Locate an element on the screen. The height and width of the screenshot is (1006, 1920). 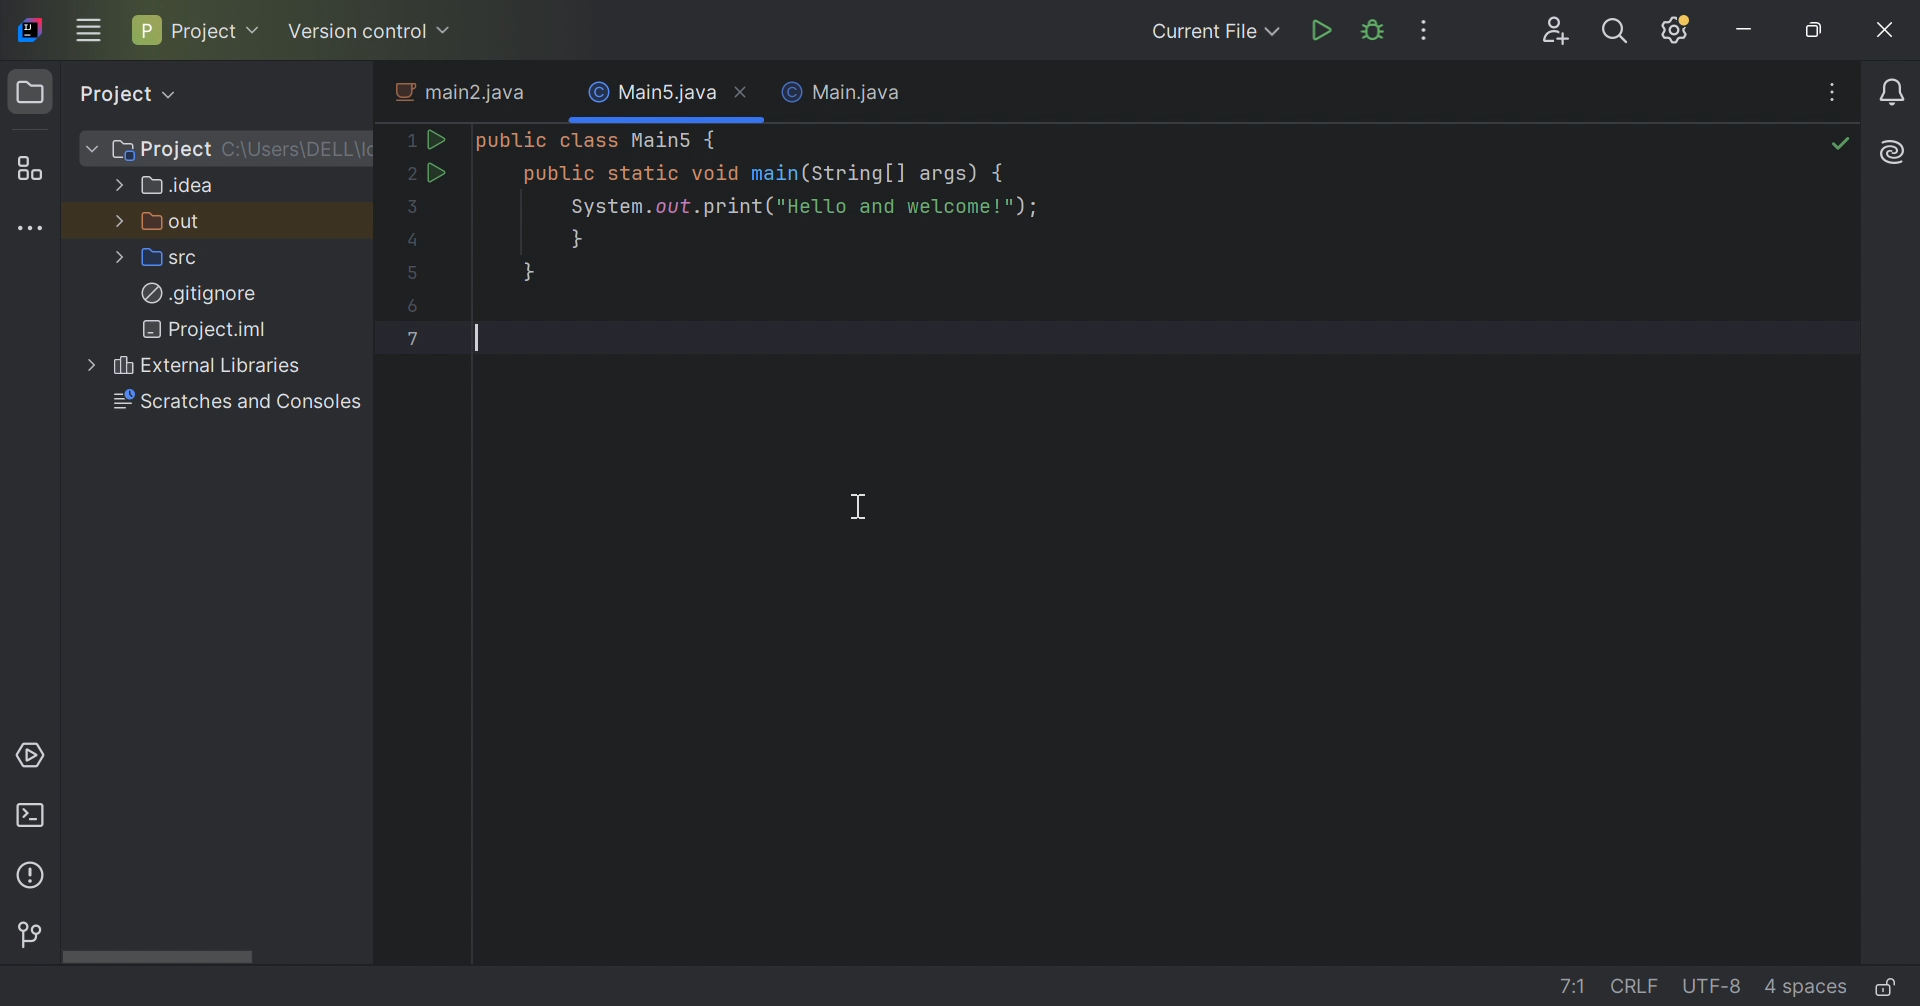
Updates available. IDE and Project Settings. is located at coordinates (1677, 30).